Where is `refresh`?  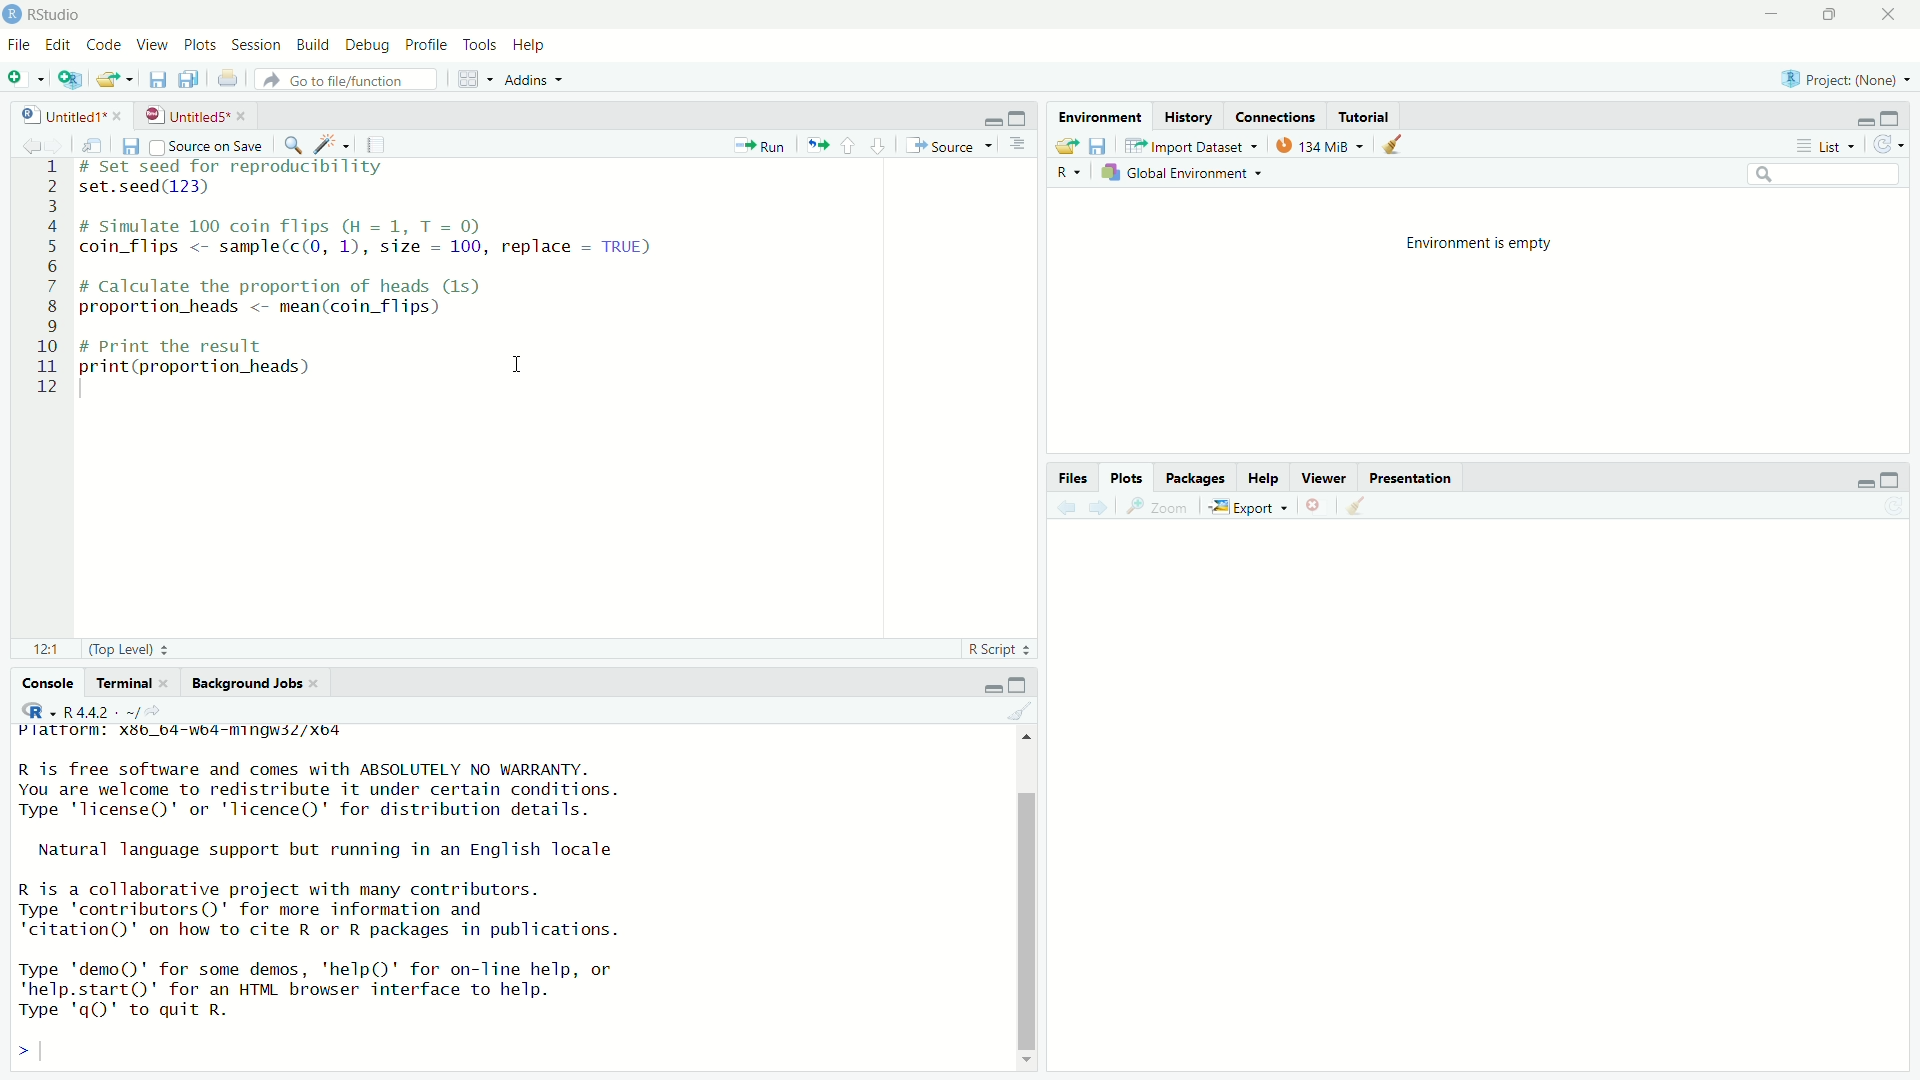
refresh is located at coordinates (1897, 145).